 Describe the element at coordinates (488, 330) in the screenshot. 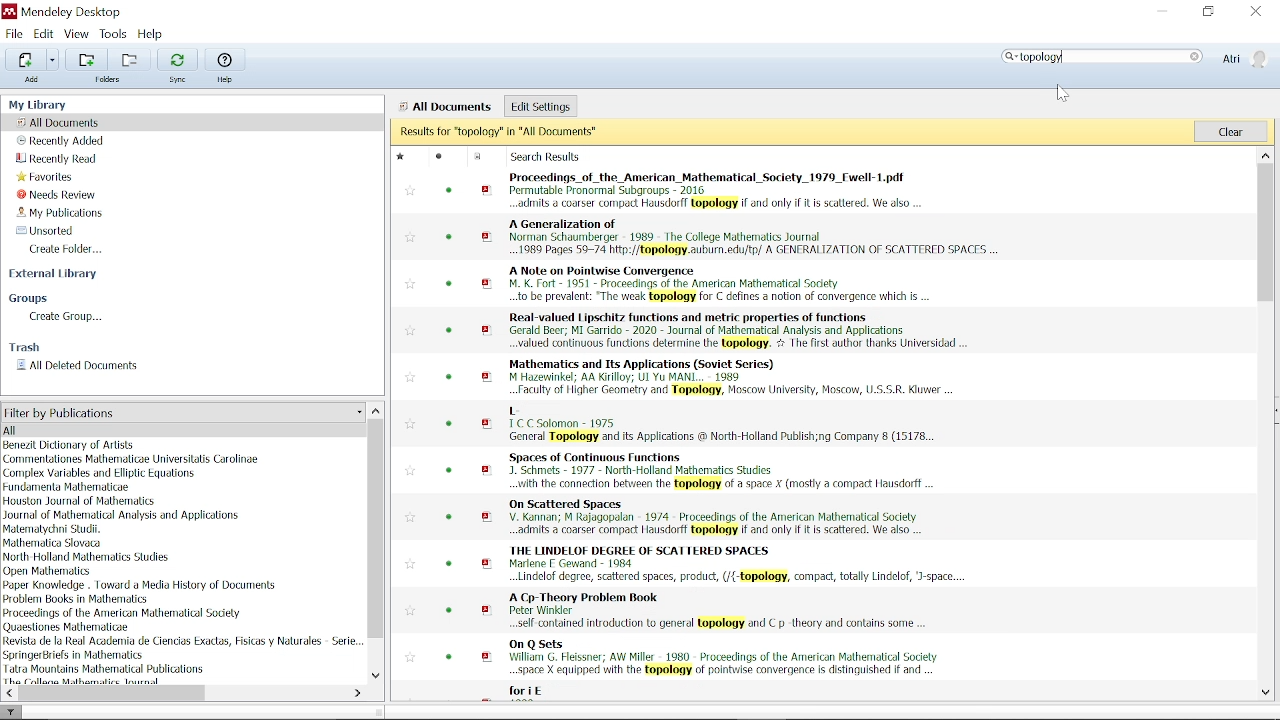

I see `pdf` at that location.